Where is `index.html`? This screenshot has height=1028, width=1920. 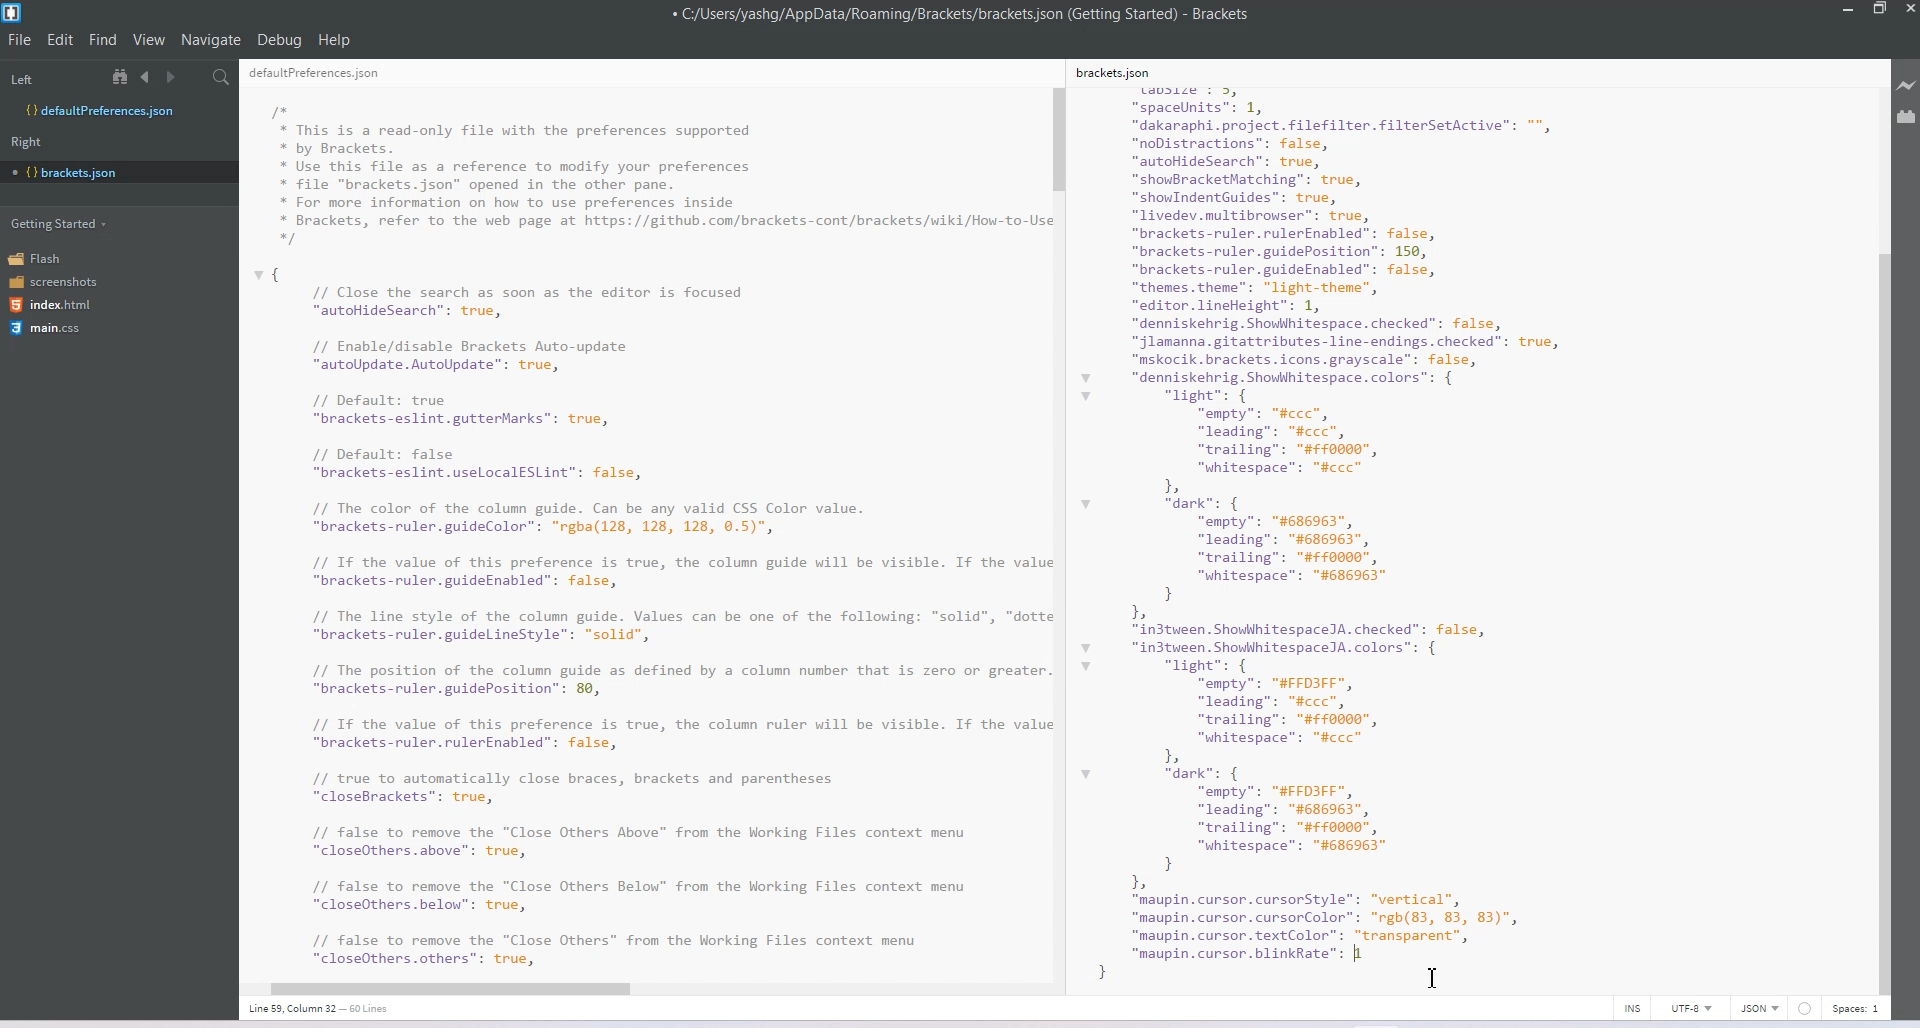 index.html is located at coordinates (57, 305).